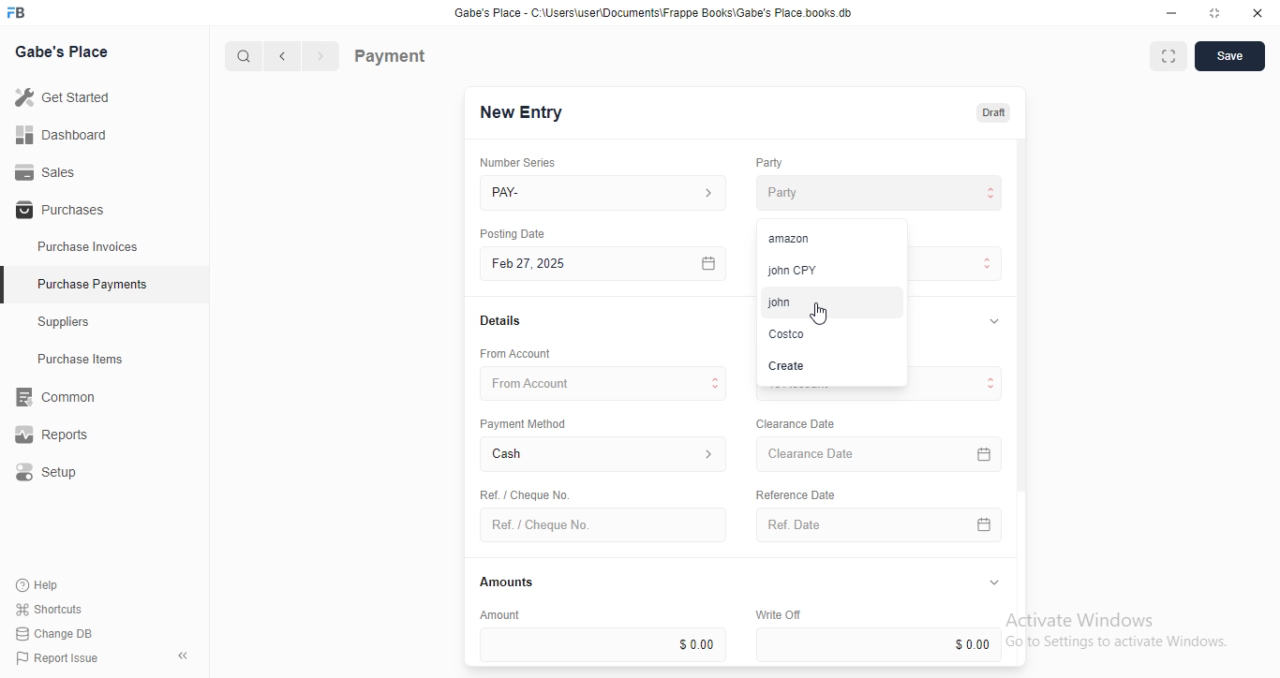 This screenshot has width=1280, height=678. Describe the element at coordinates (1213, 13) in the screenshot. I see `resize` at that location.